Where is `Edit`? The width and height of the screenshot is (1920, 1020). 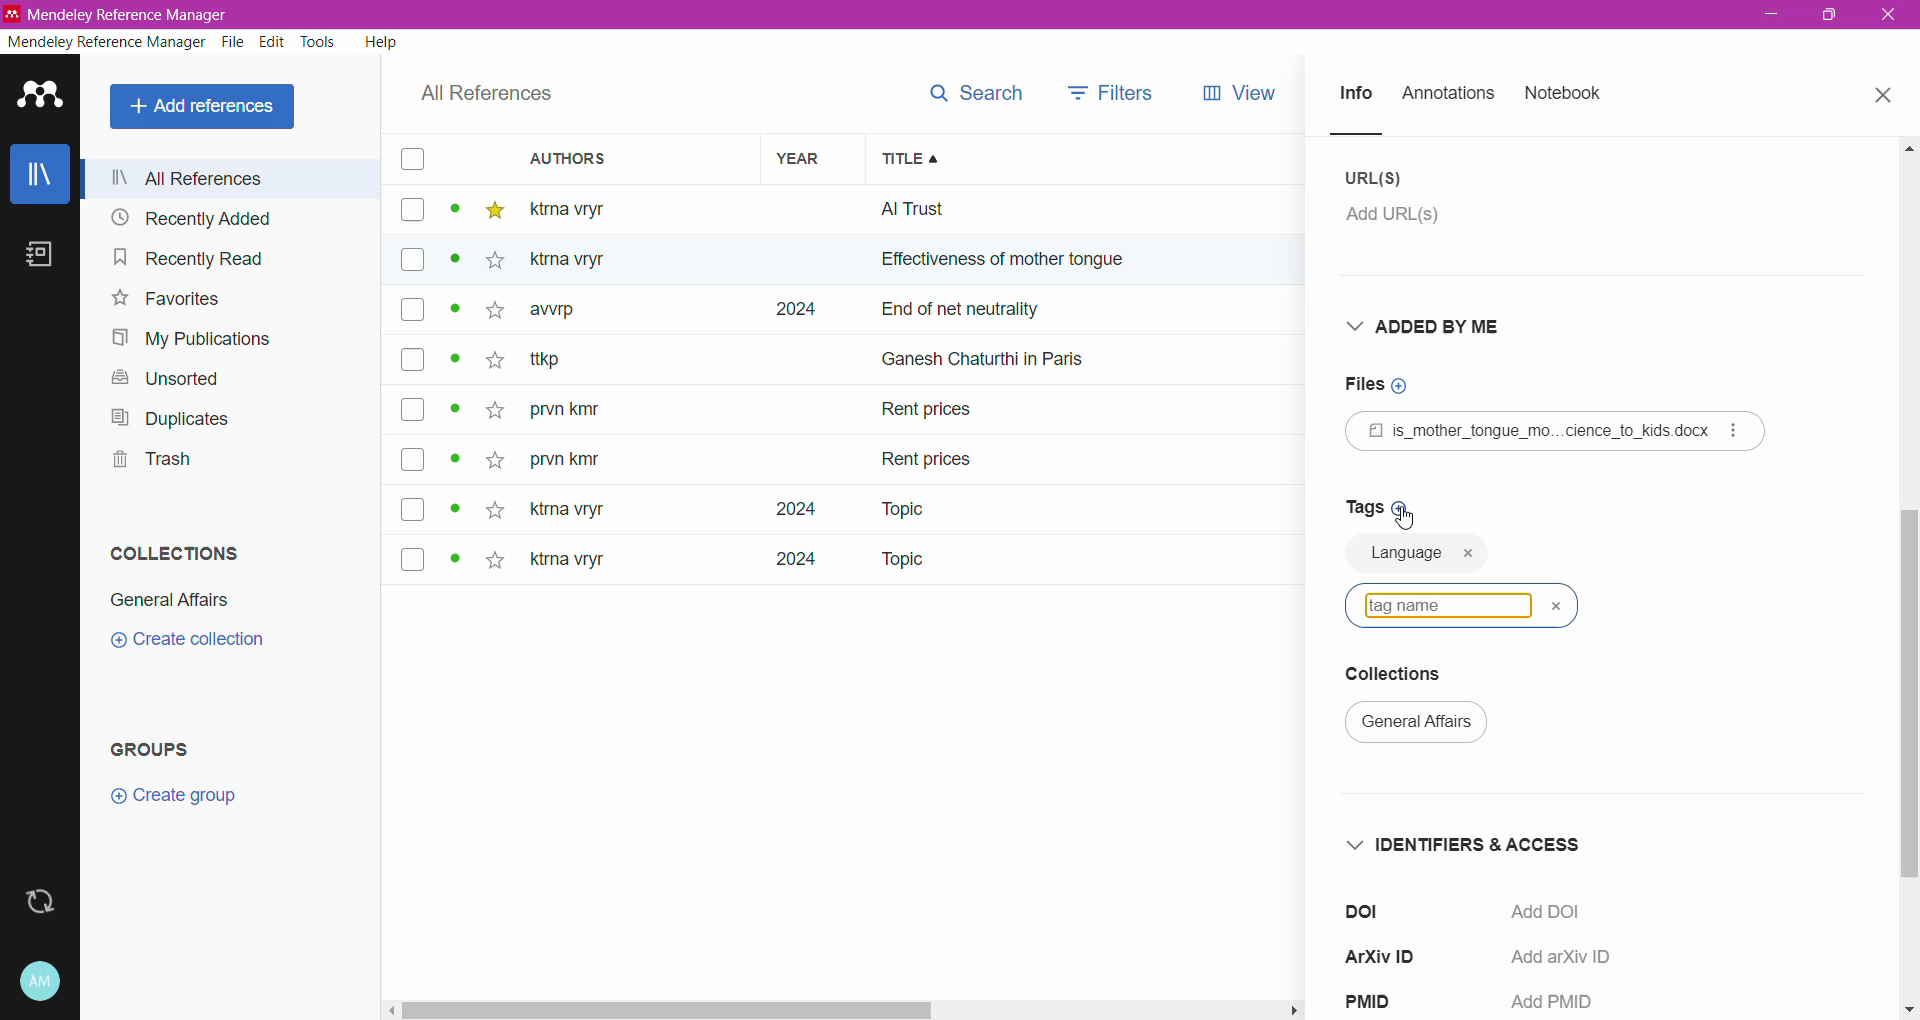
Edit is located at coordinates (274, 42).